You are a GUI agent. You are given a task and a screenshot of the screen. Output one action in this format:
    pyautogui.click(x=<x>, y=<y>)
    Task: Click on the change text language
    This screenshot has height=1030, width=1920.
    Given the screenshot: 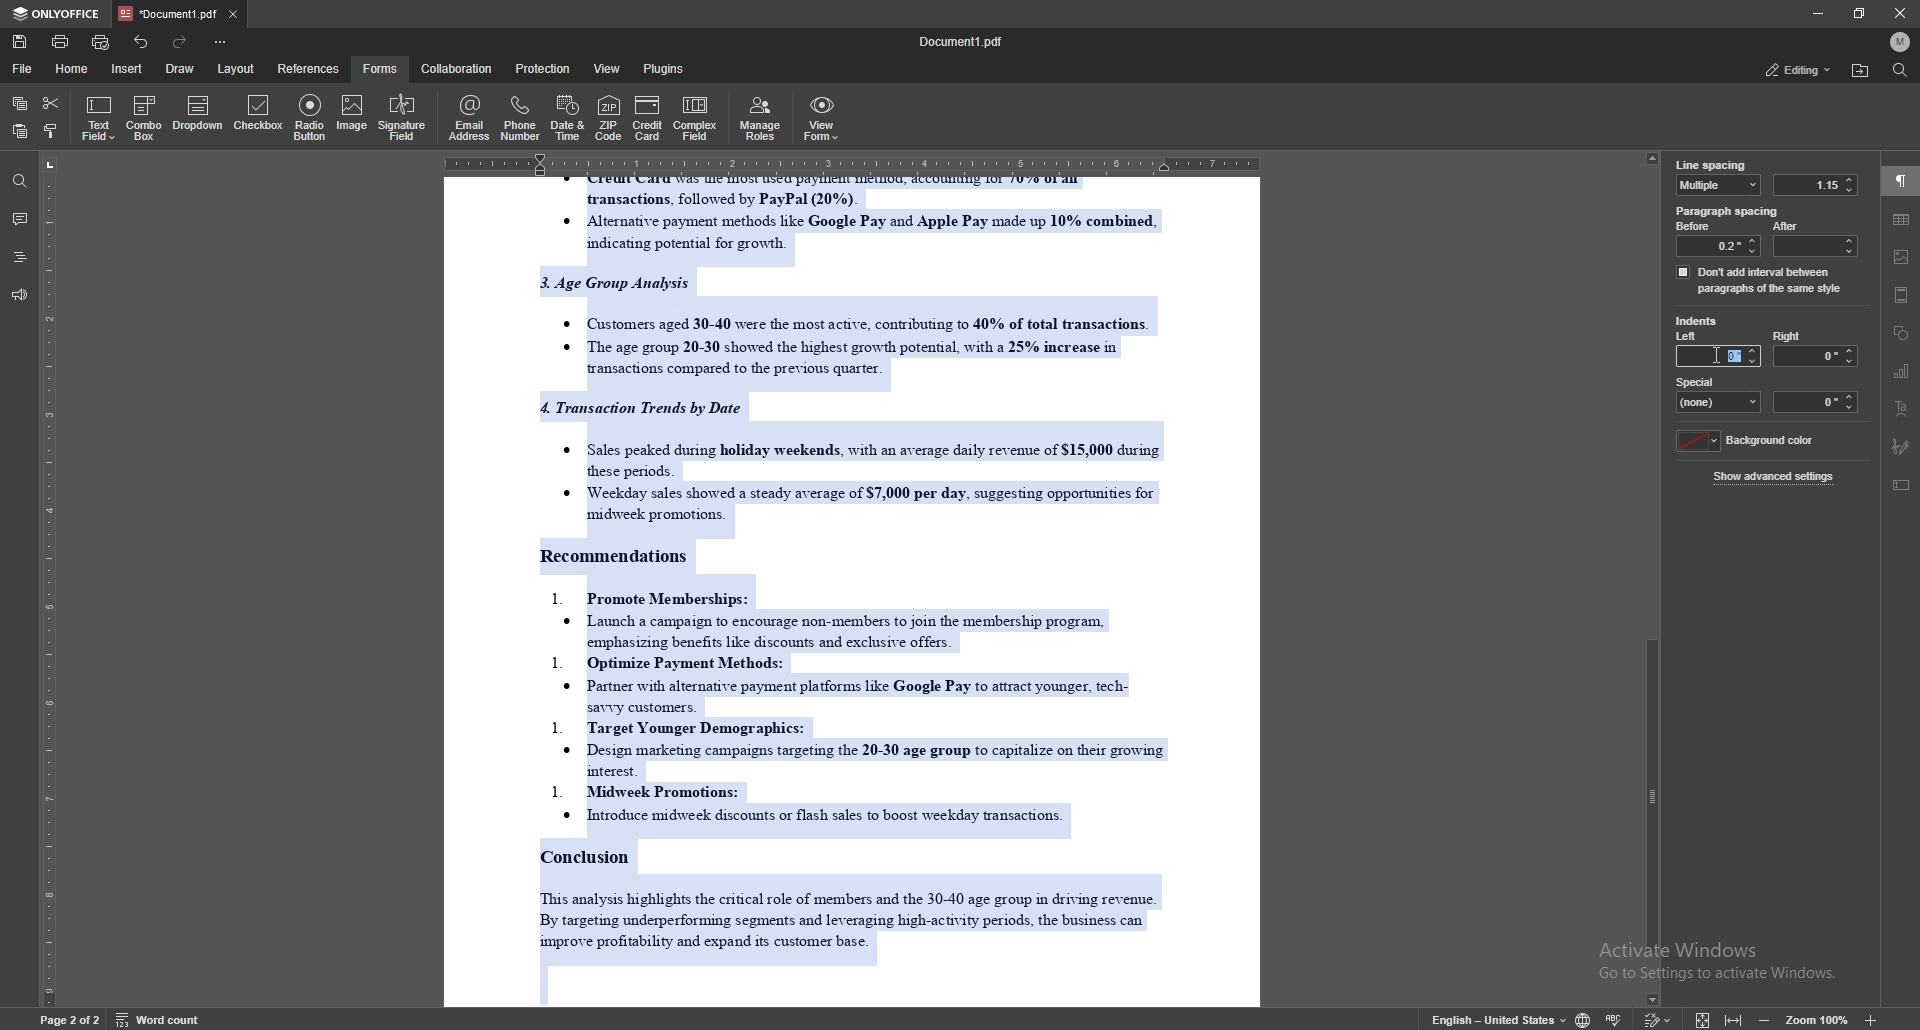 What is the action you would take?
    pyautogui.click(x=1499, y=1018)
    